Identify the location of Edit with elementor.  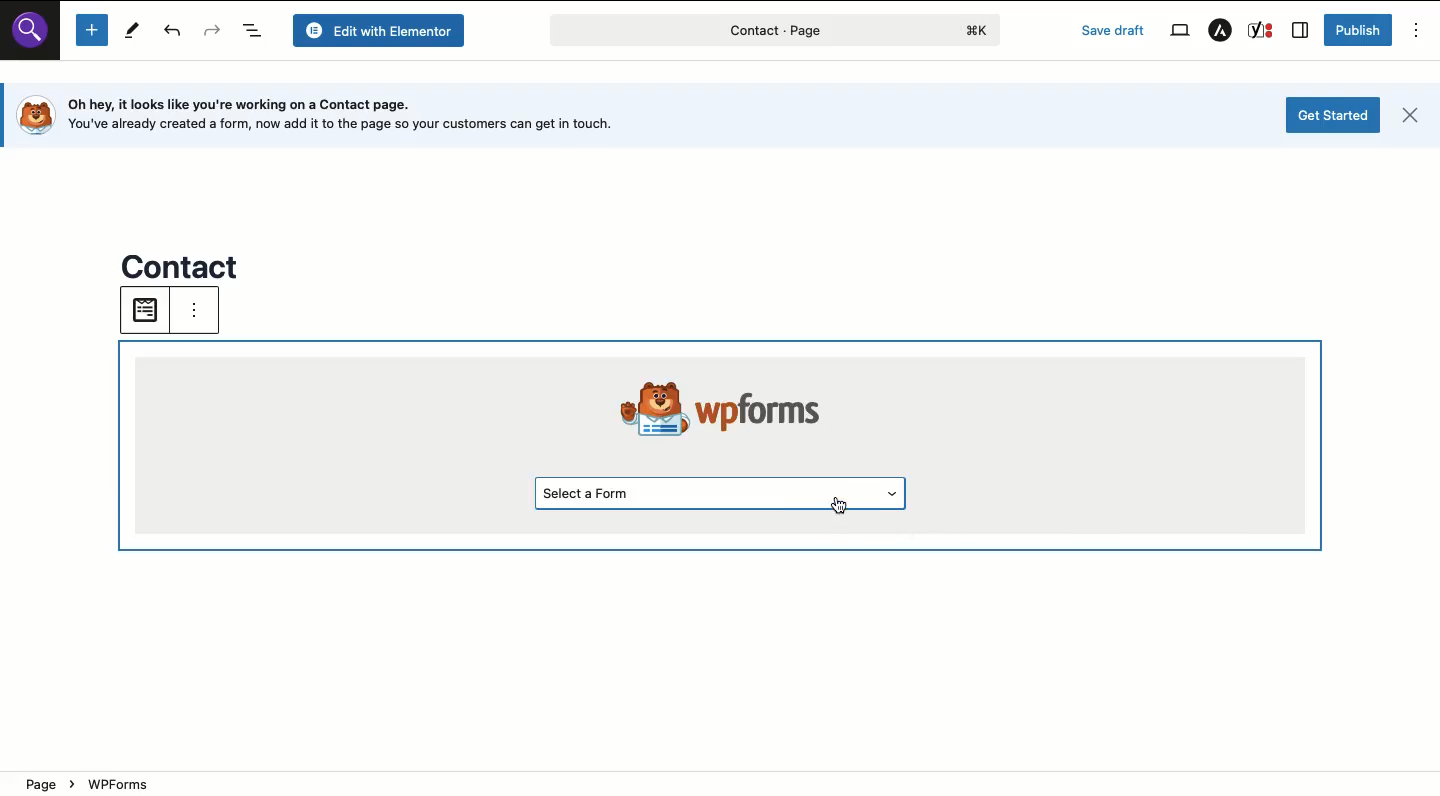
(382, 30).